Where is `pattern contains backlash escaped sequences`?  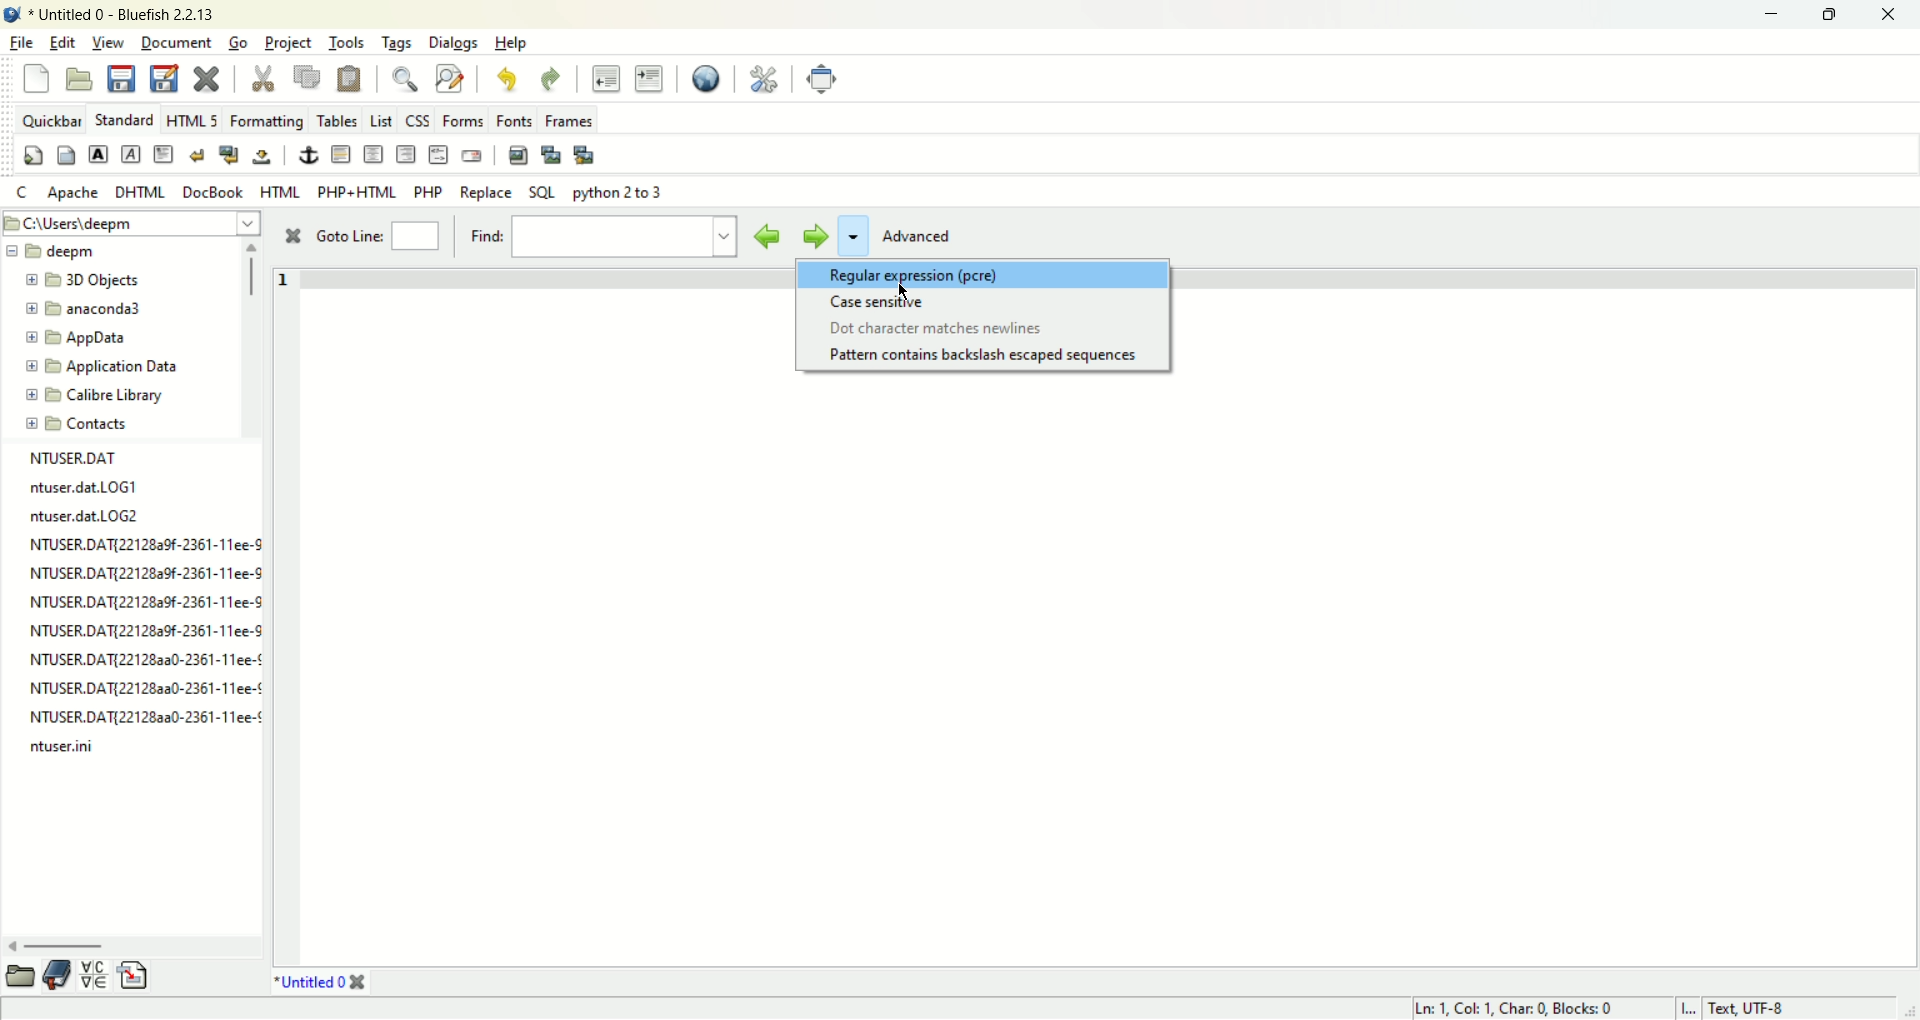 pattern contains backlash escaped sequences is located at coordinates (986, 356).